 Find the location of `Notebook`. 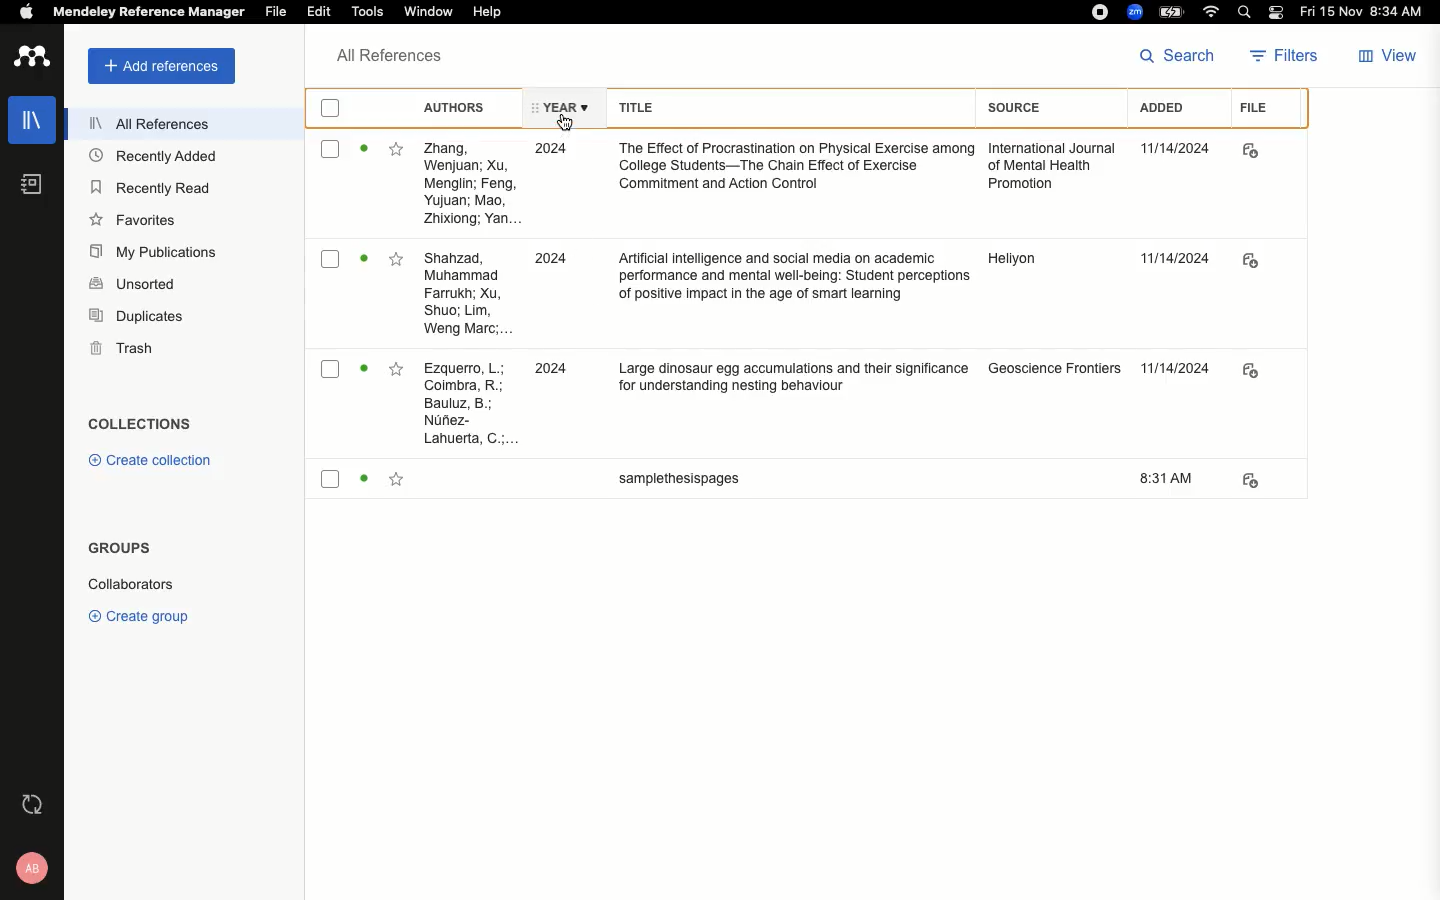

Notebook is located at coordinates (24, 183).